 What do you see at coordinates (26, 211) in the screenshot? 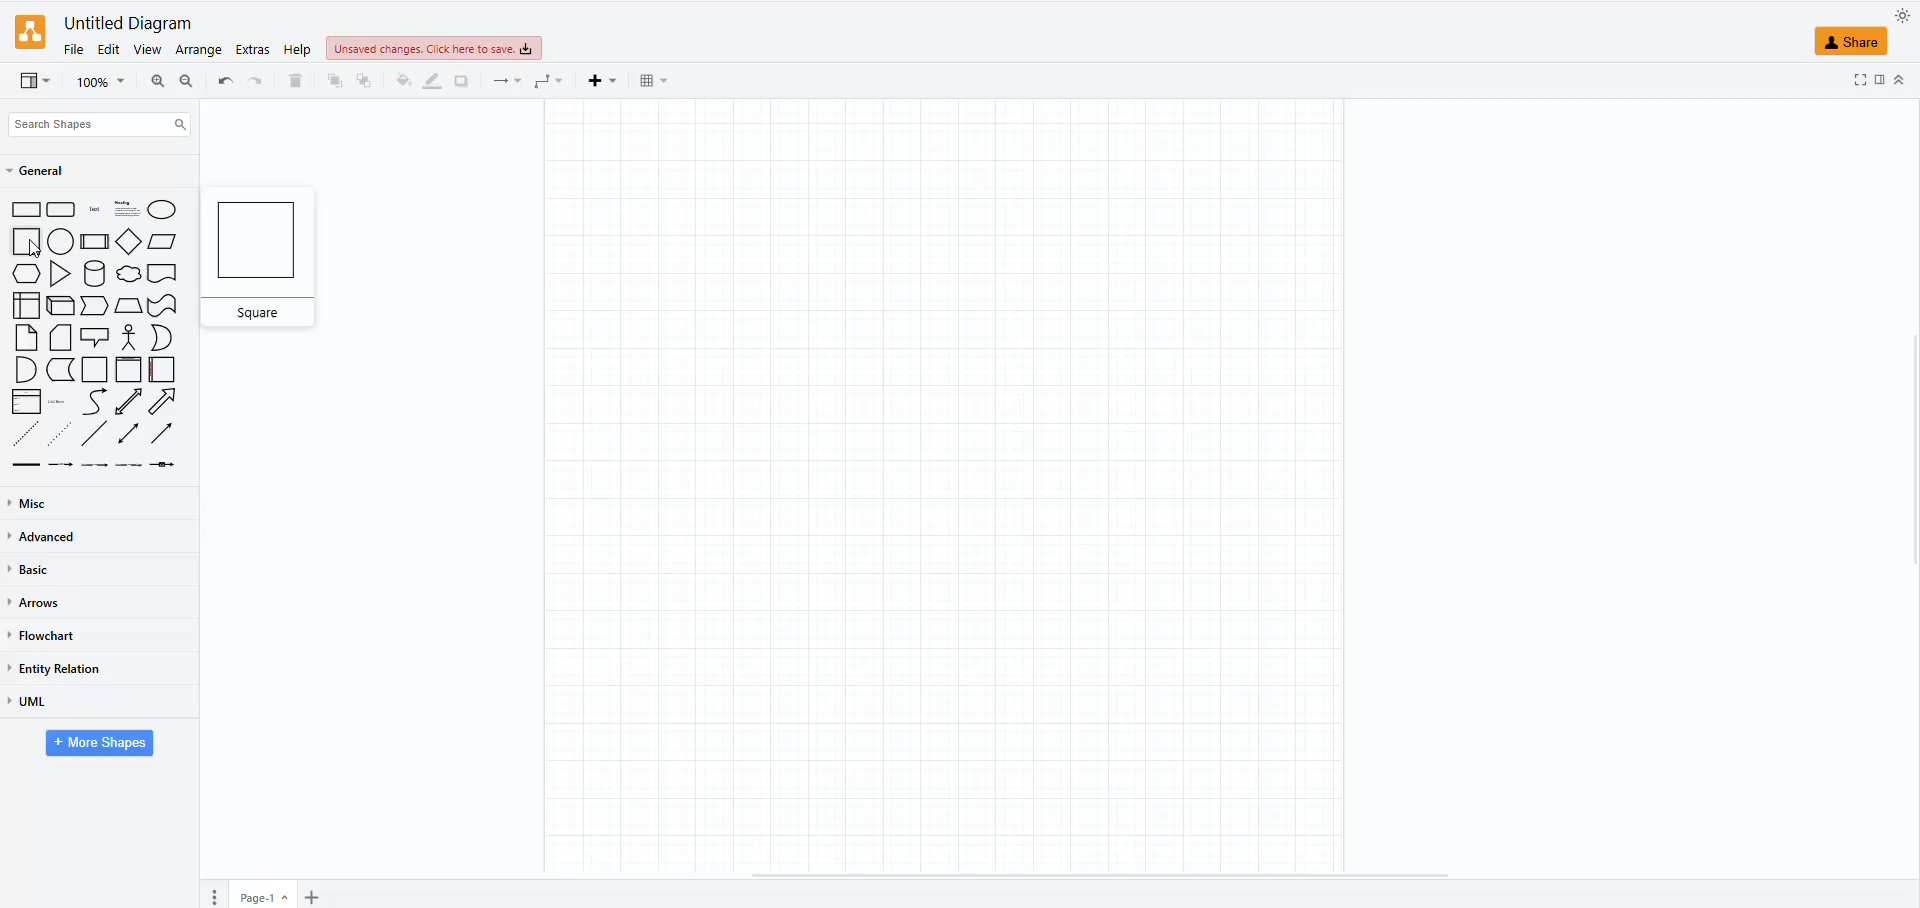
I see `rectangle` at bounding box center [26, 211].